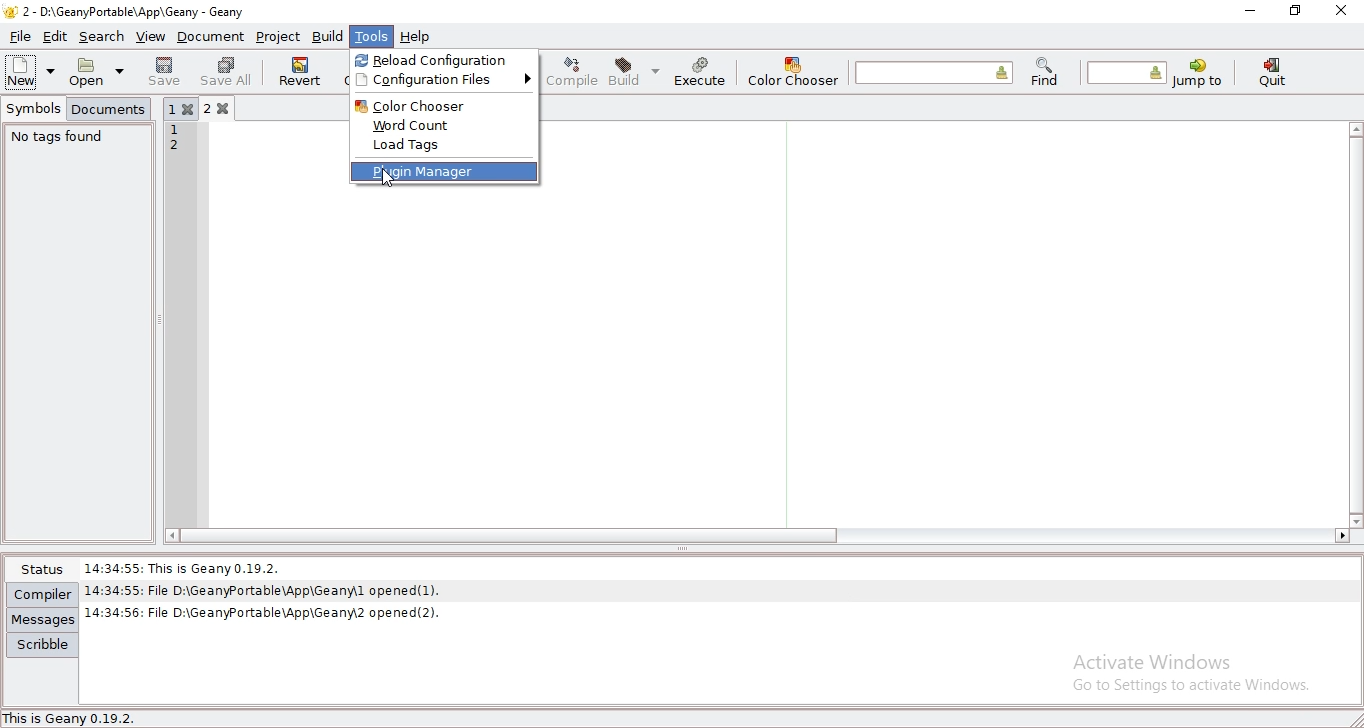 The width and height of the screenshot is (1364, 728). What do you see at coordinates (189, 564) in the screenshot?
I see `14:34:55: This Is Geany 0.19.2.` at bounding box center [189, 564].